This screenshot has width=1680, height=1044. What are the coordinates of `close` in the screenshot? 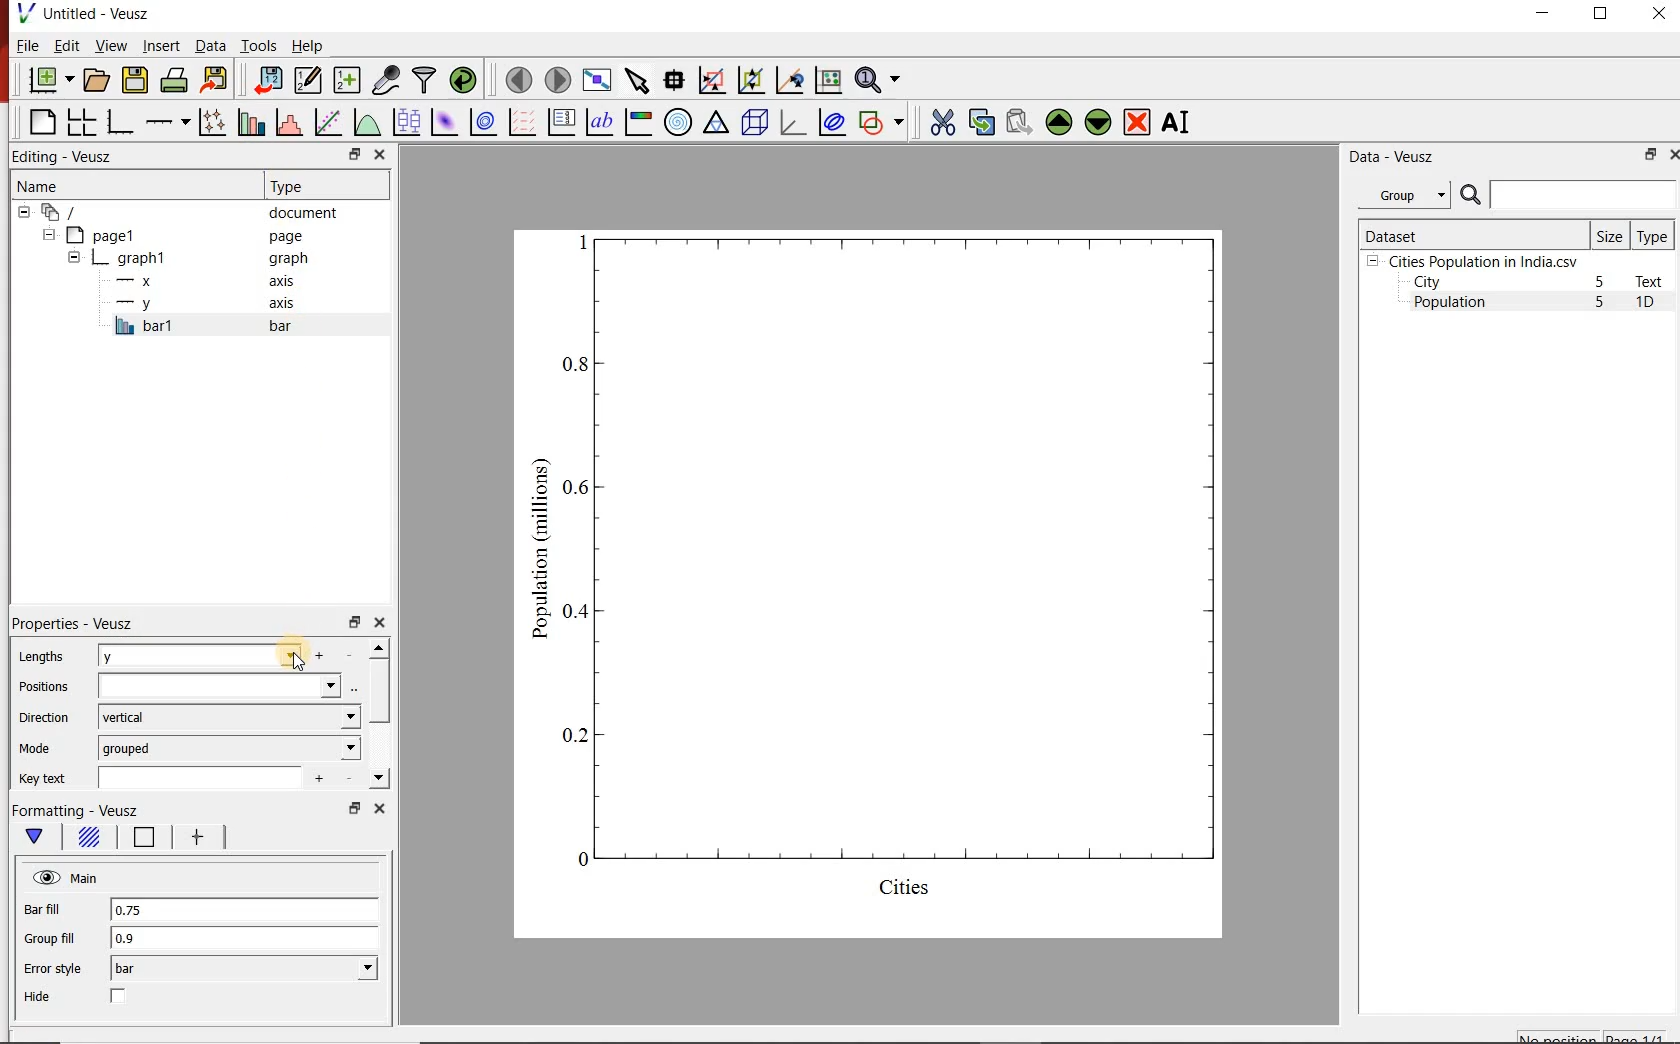 It's located at (377, 808).